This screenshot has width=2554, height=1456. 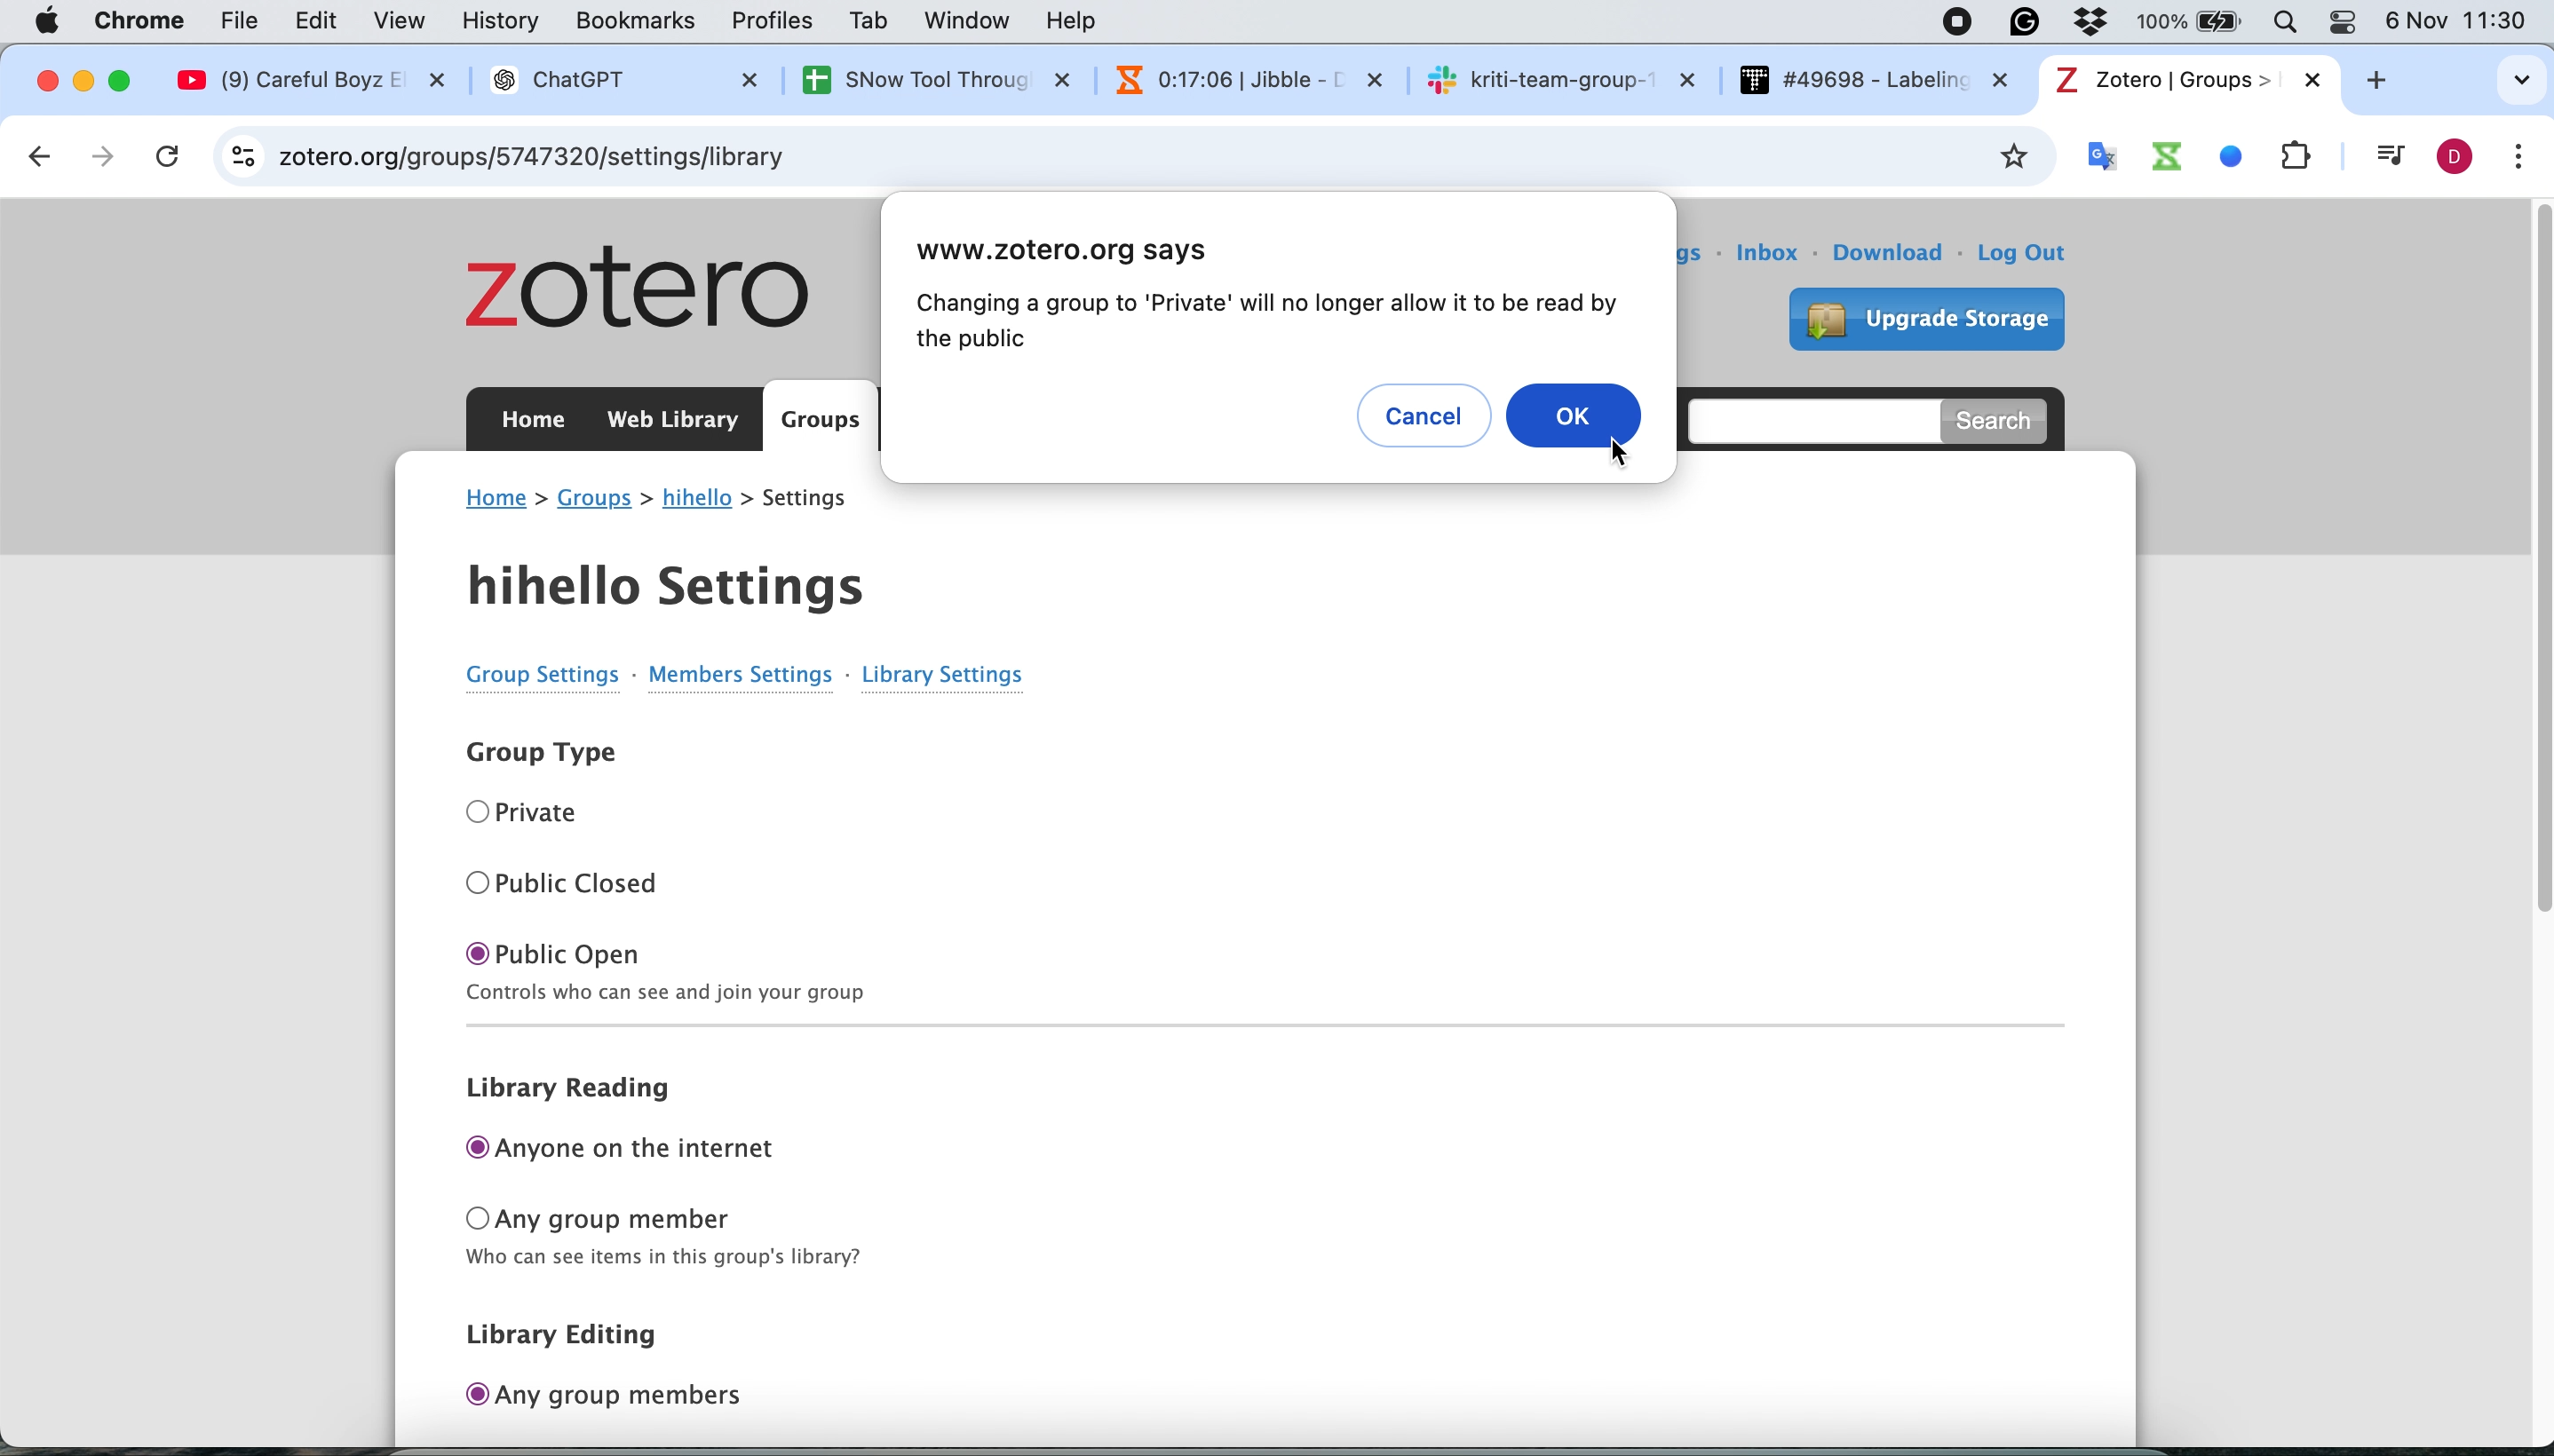 What do you see at coordinates (614, 1397) in the screenshot?
I see `any group members` at bounding box center [614, 1397].